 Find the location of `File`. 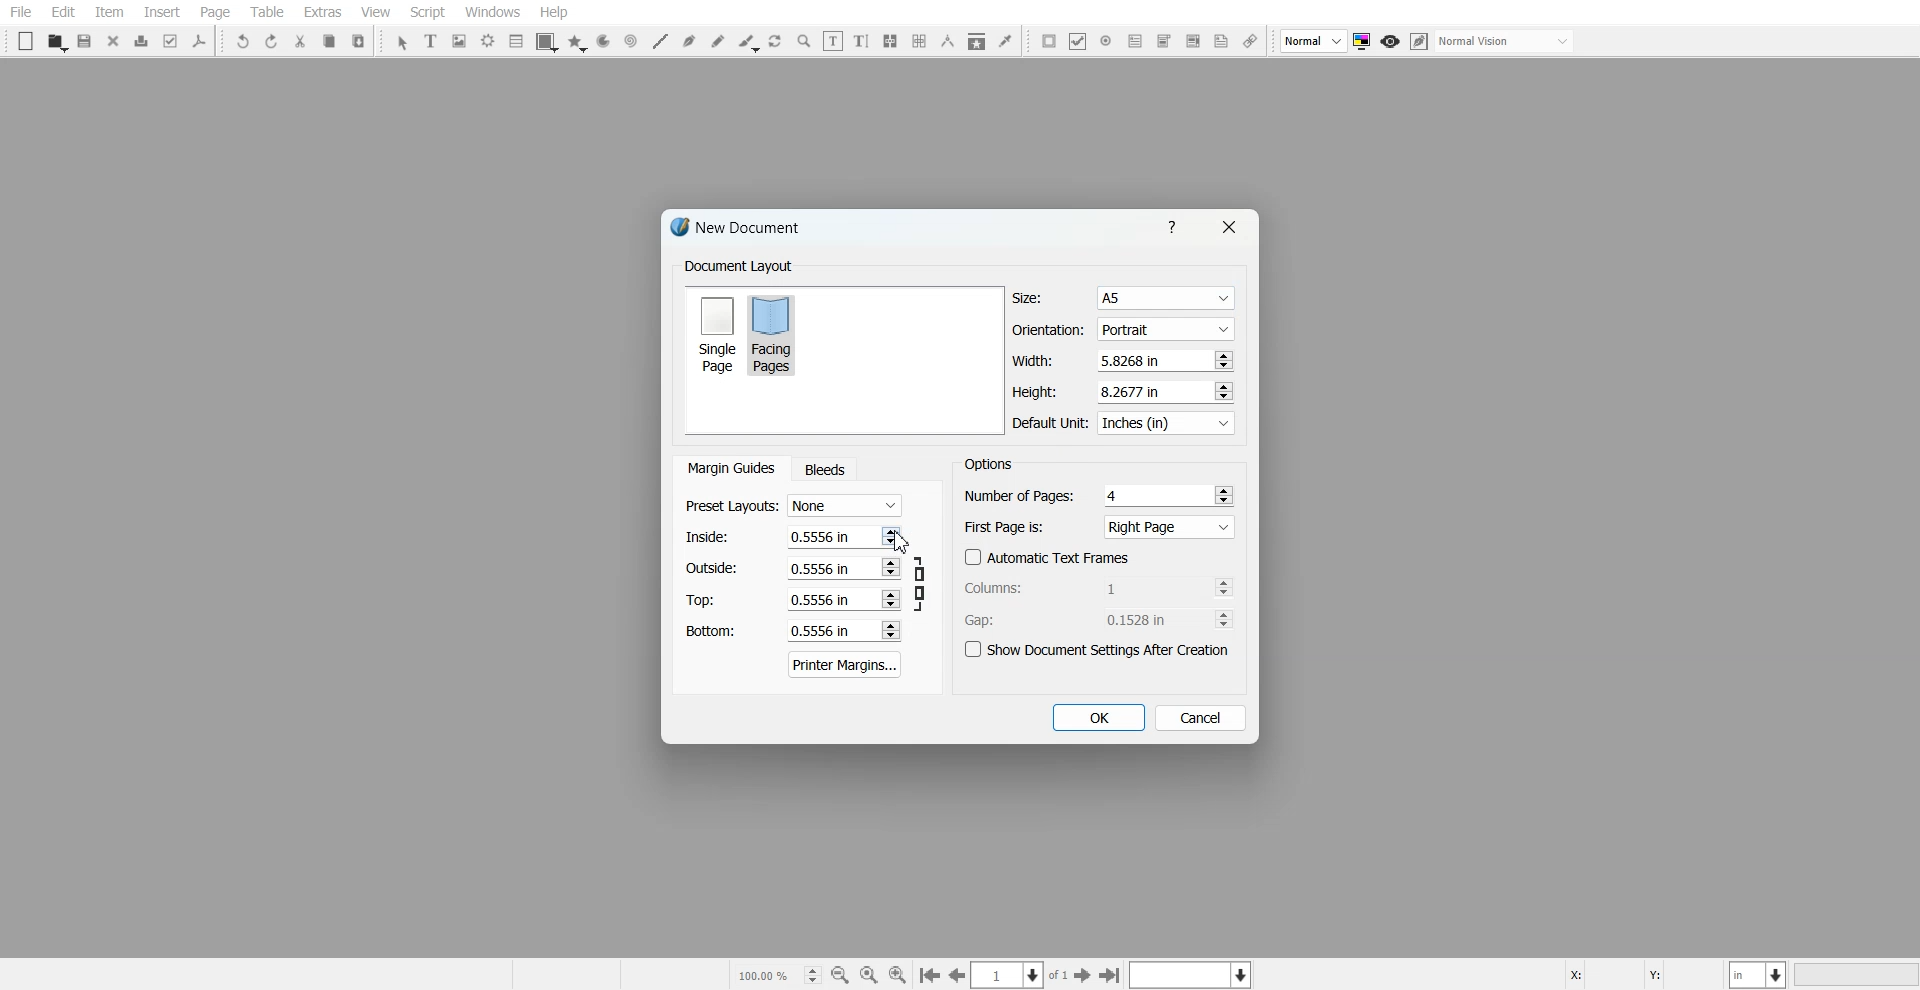

File is located at coordinates (21, 12).